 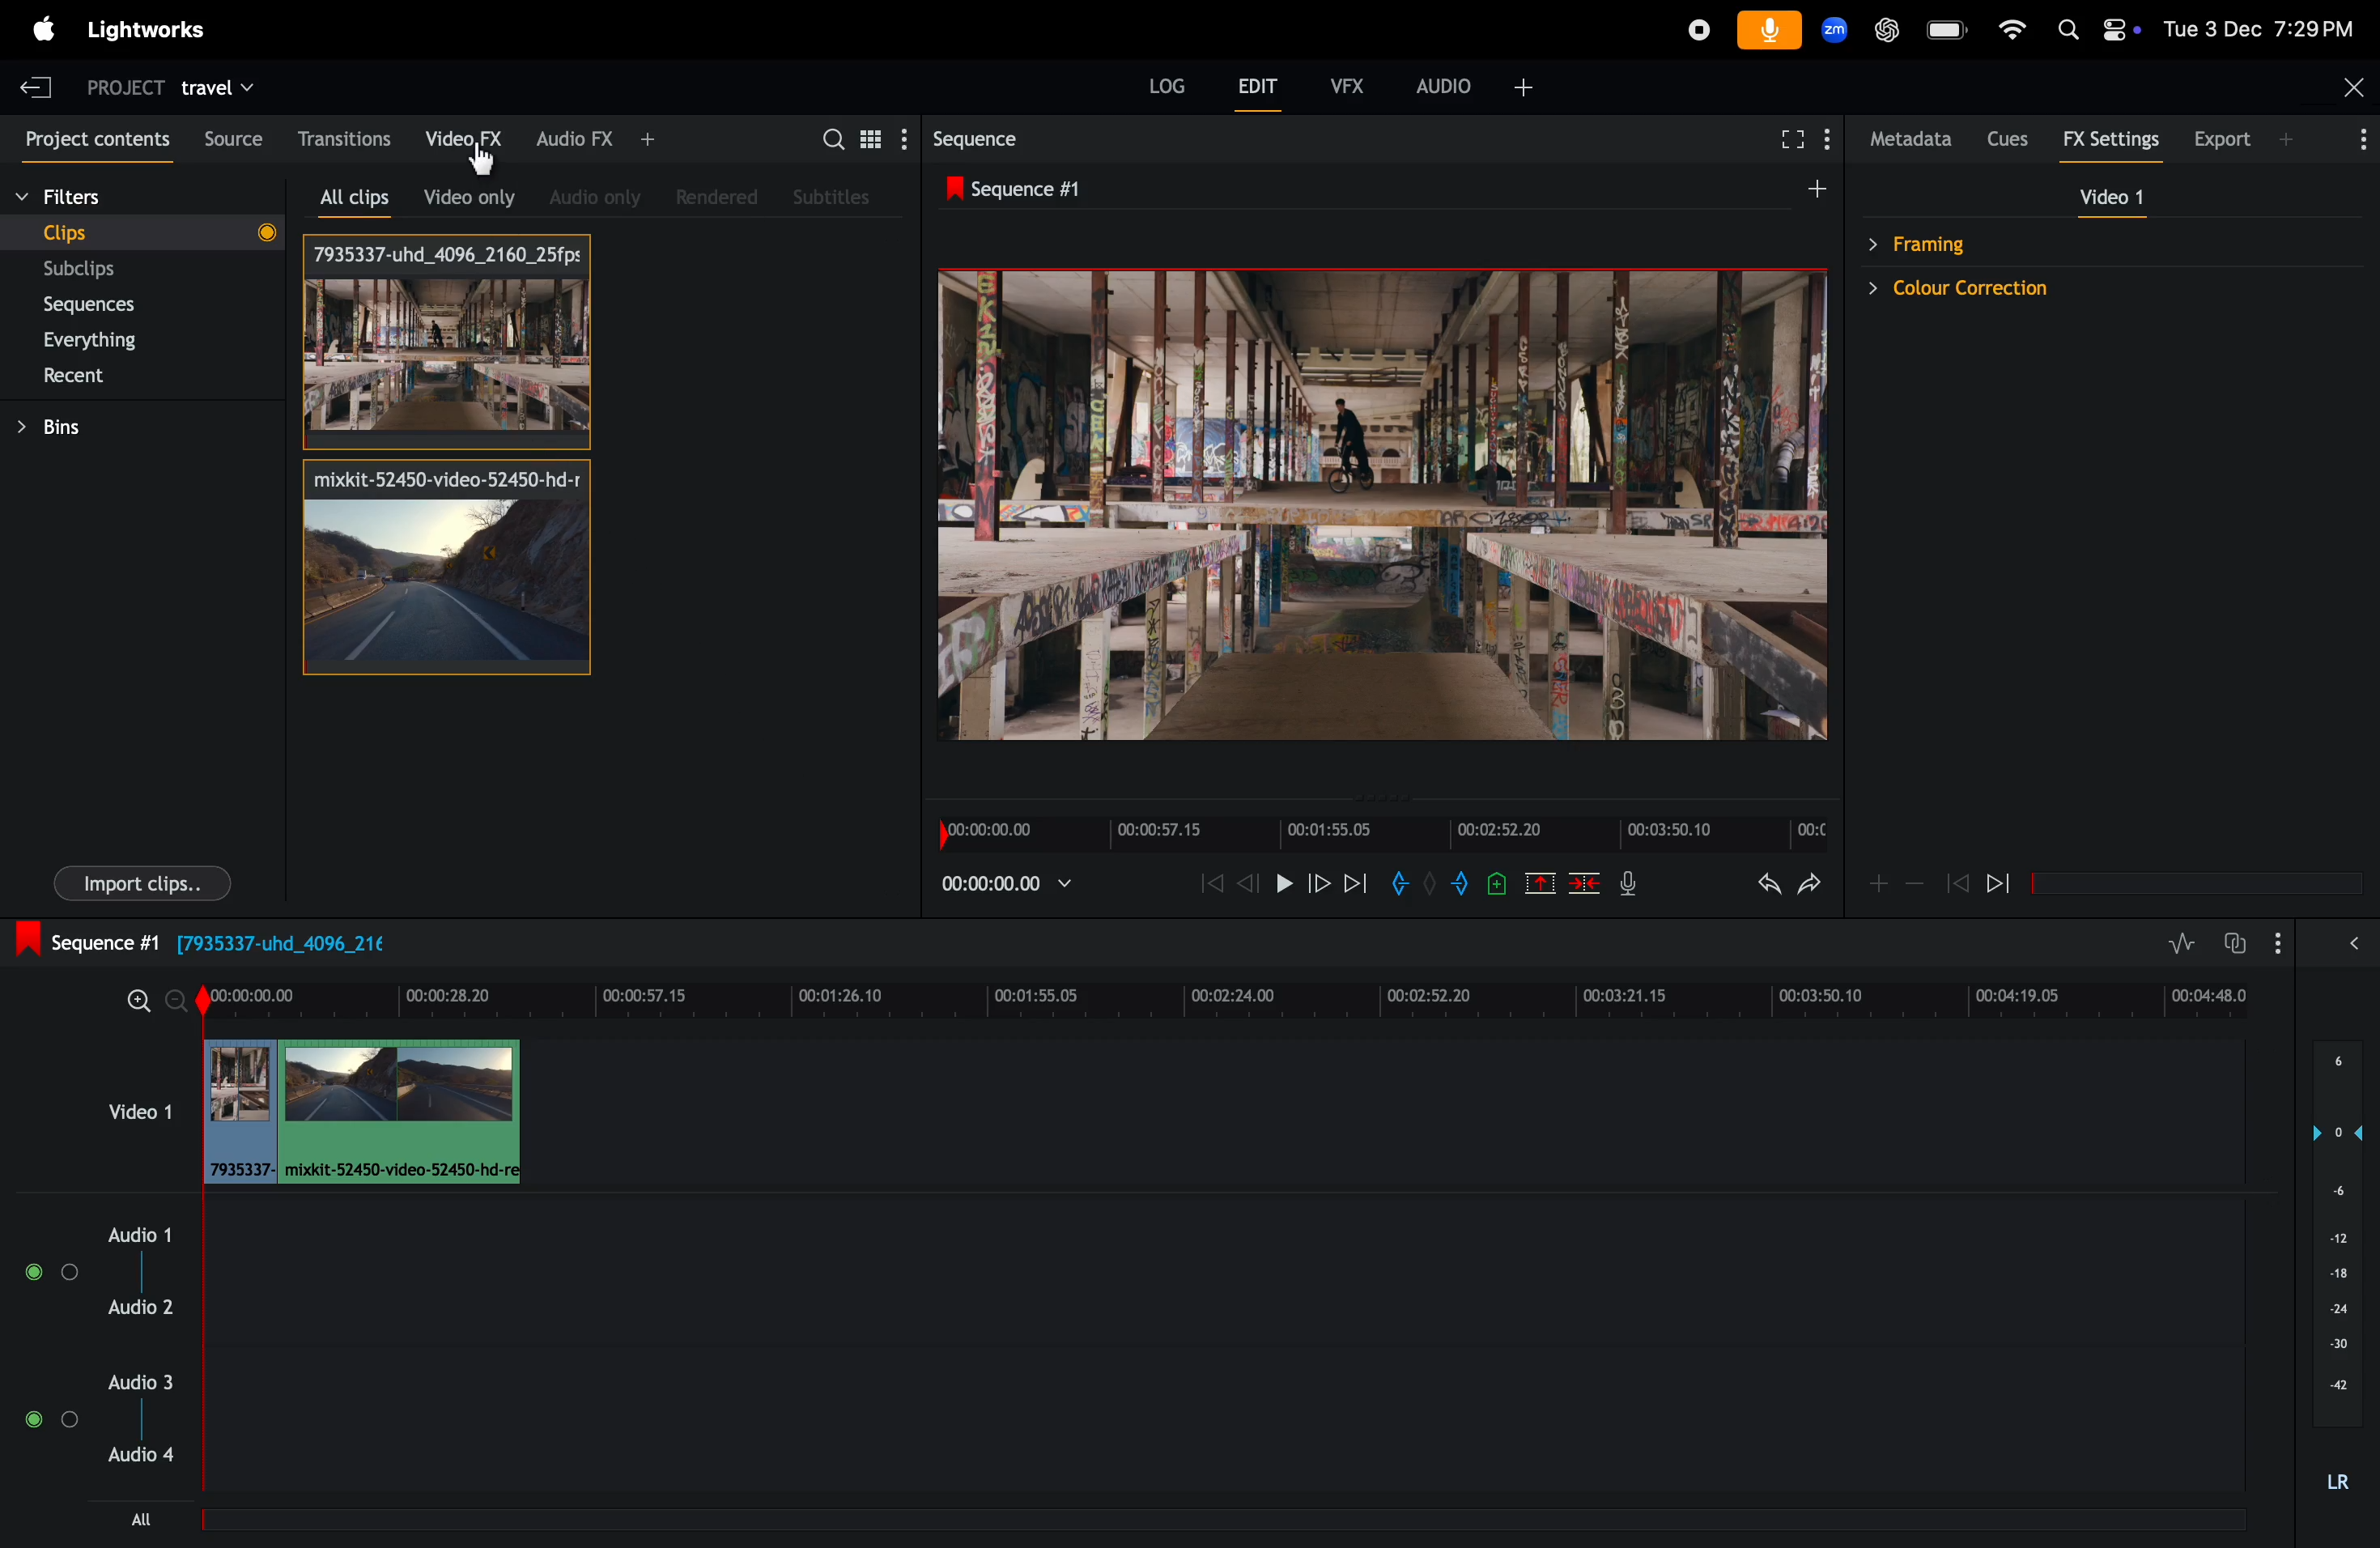 I want to click on Light works menu, so click(x=154, y=30).